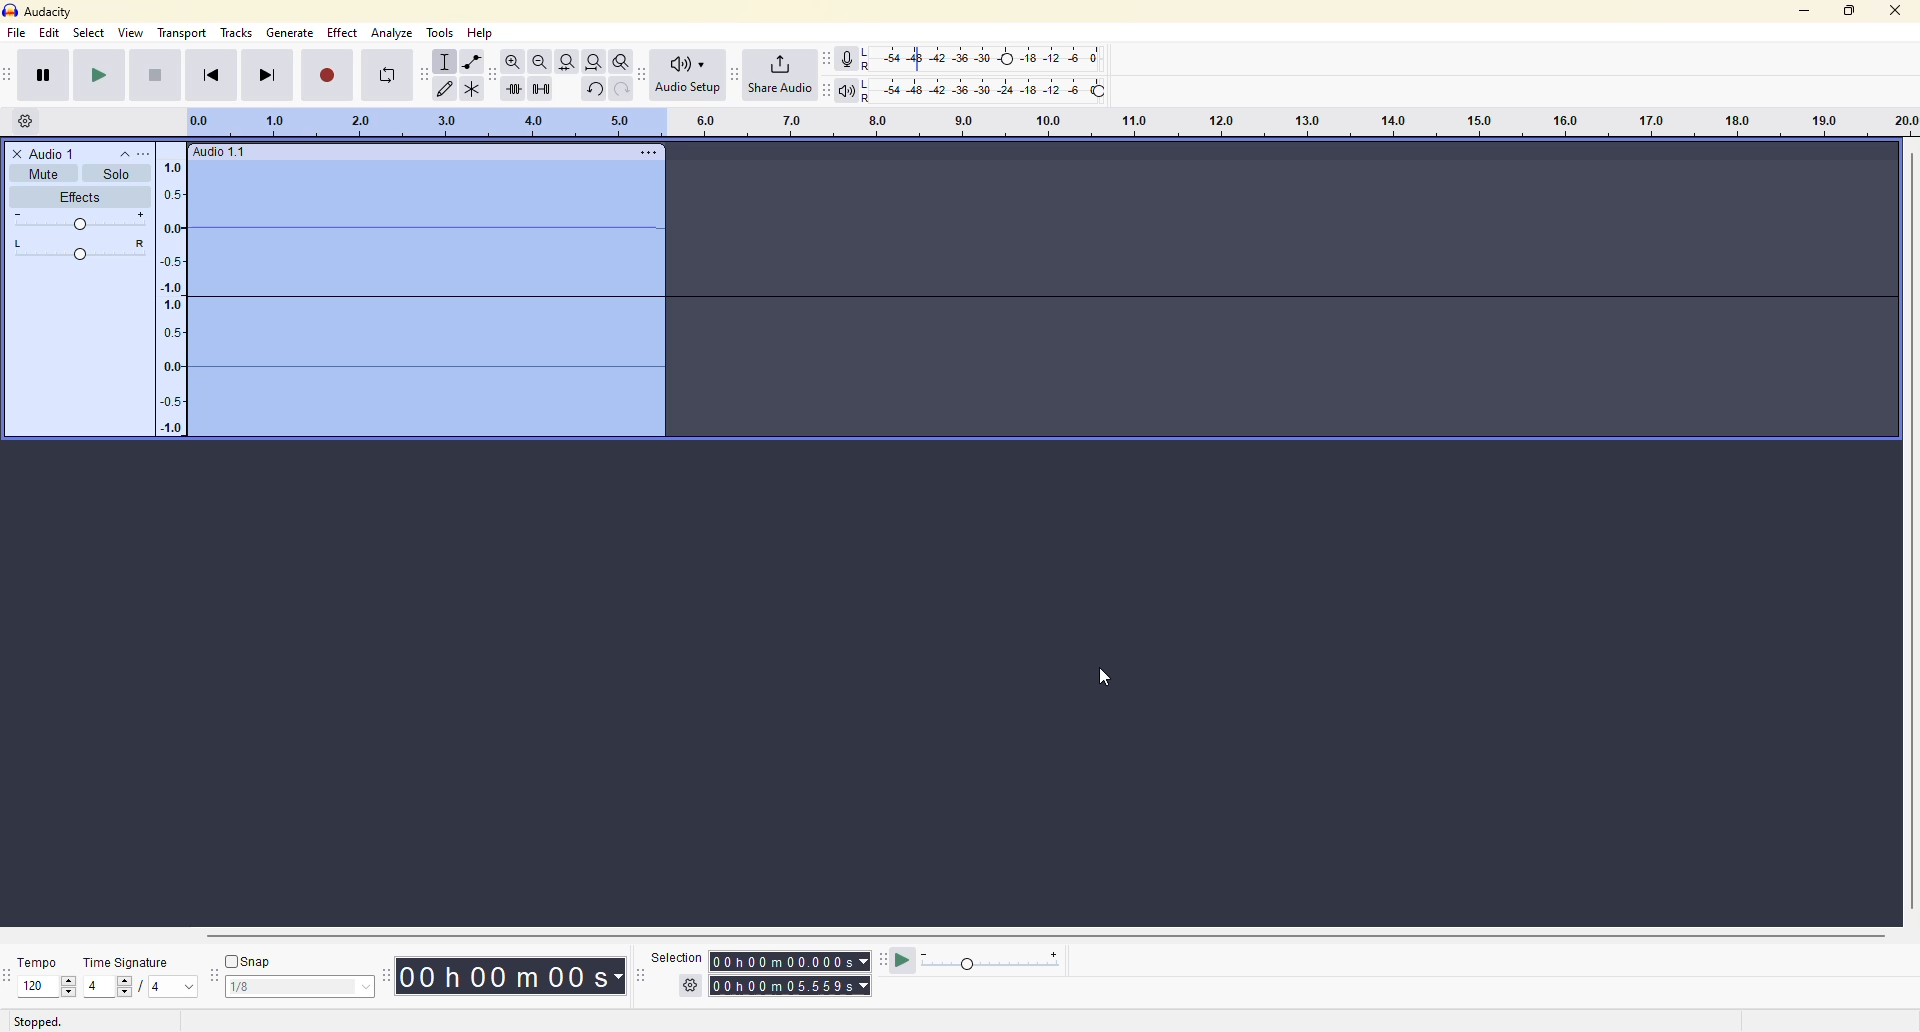  Describe the element at coordinates (519, 975) in the screenshot. I see `time` at that location.